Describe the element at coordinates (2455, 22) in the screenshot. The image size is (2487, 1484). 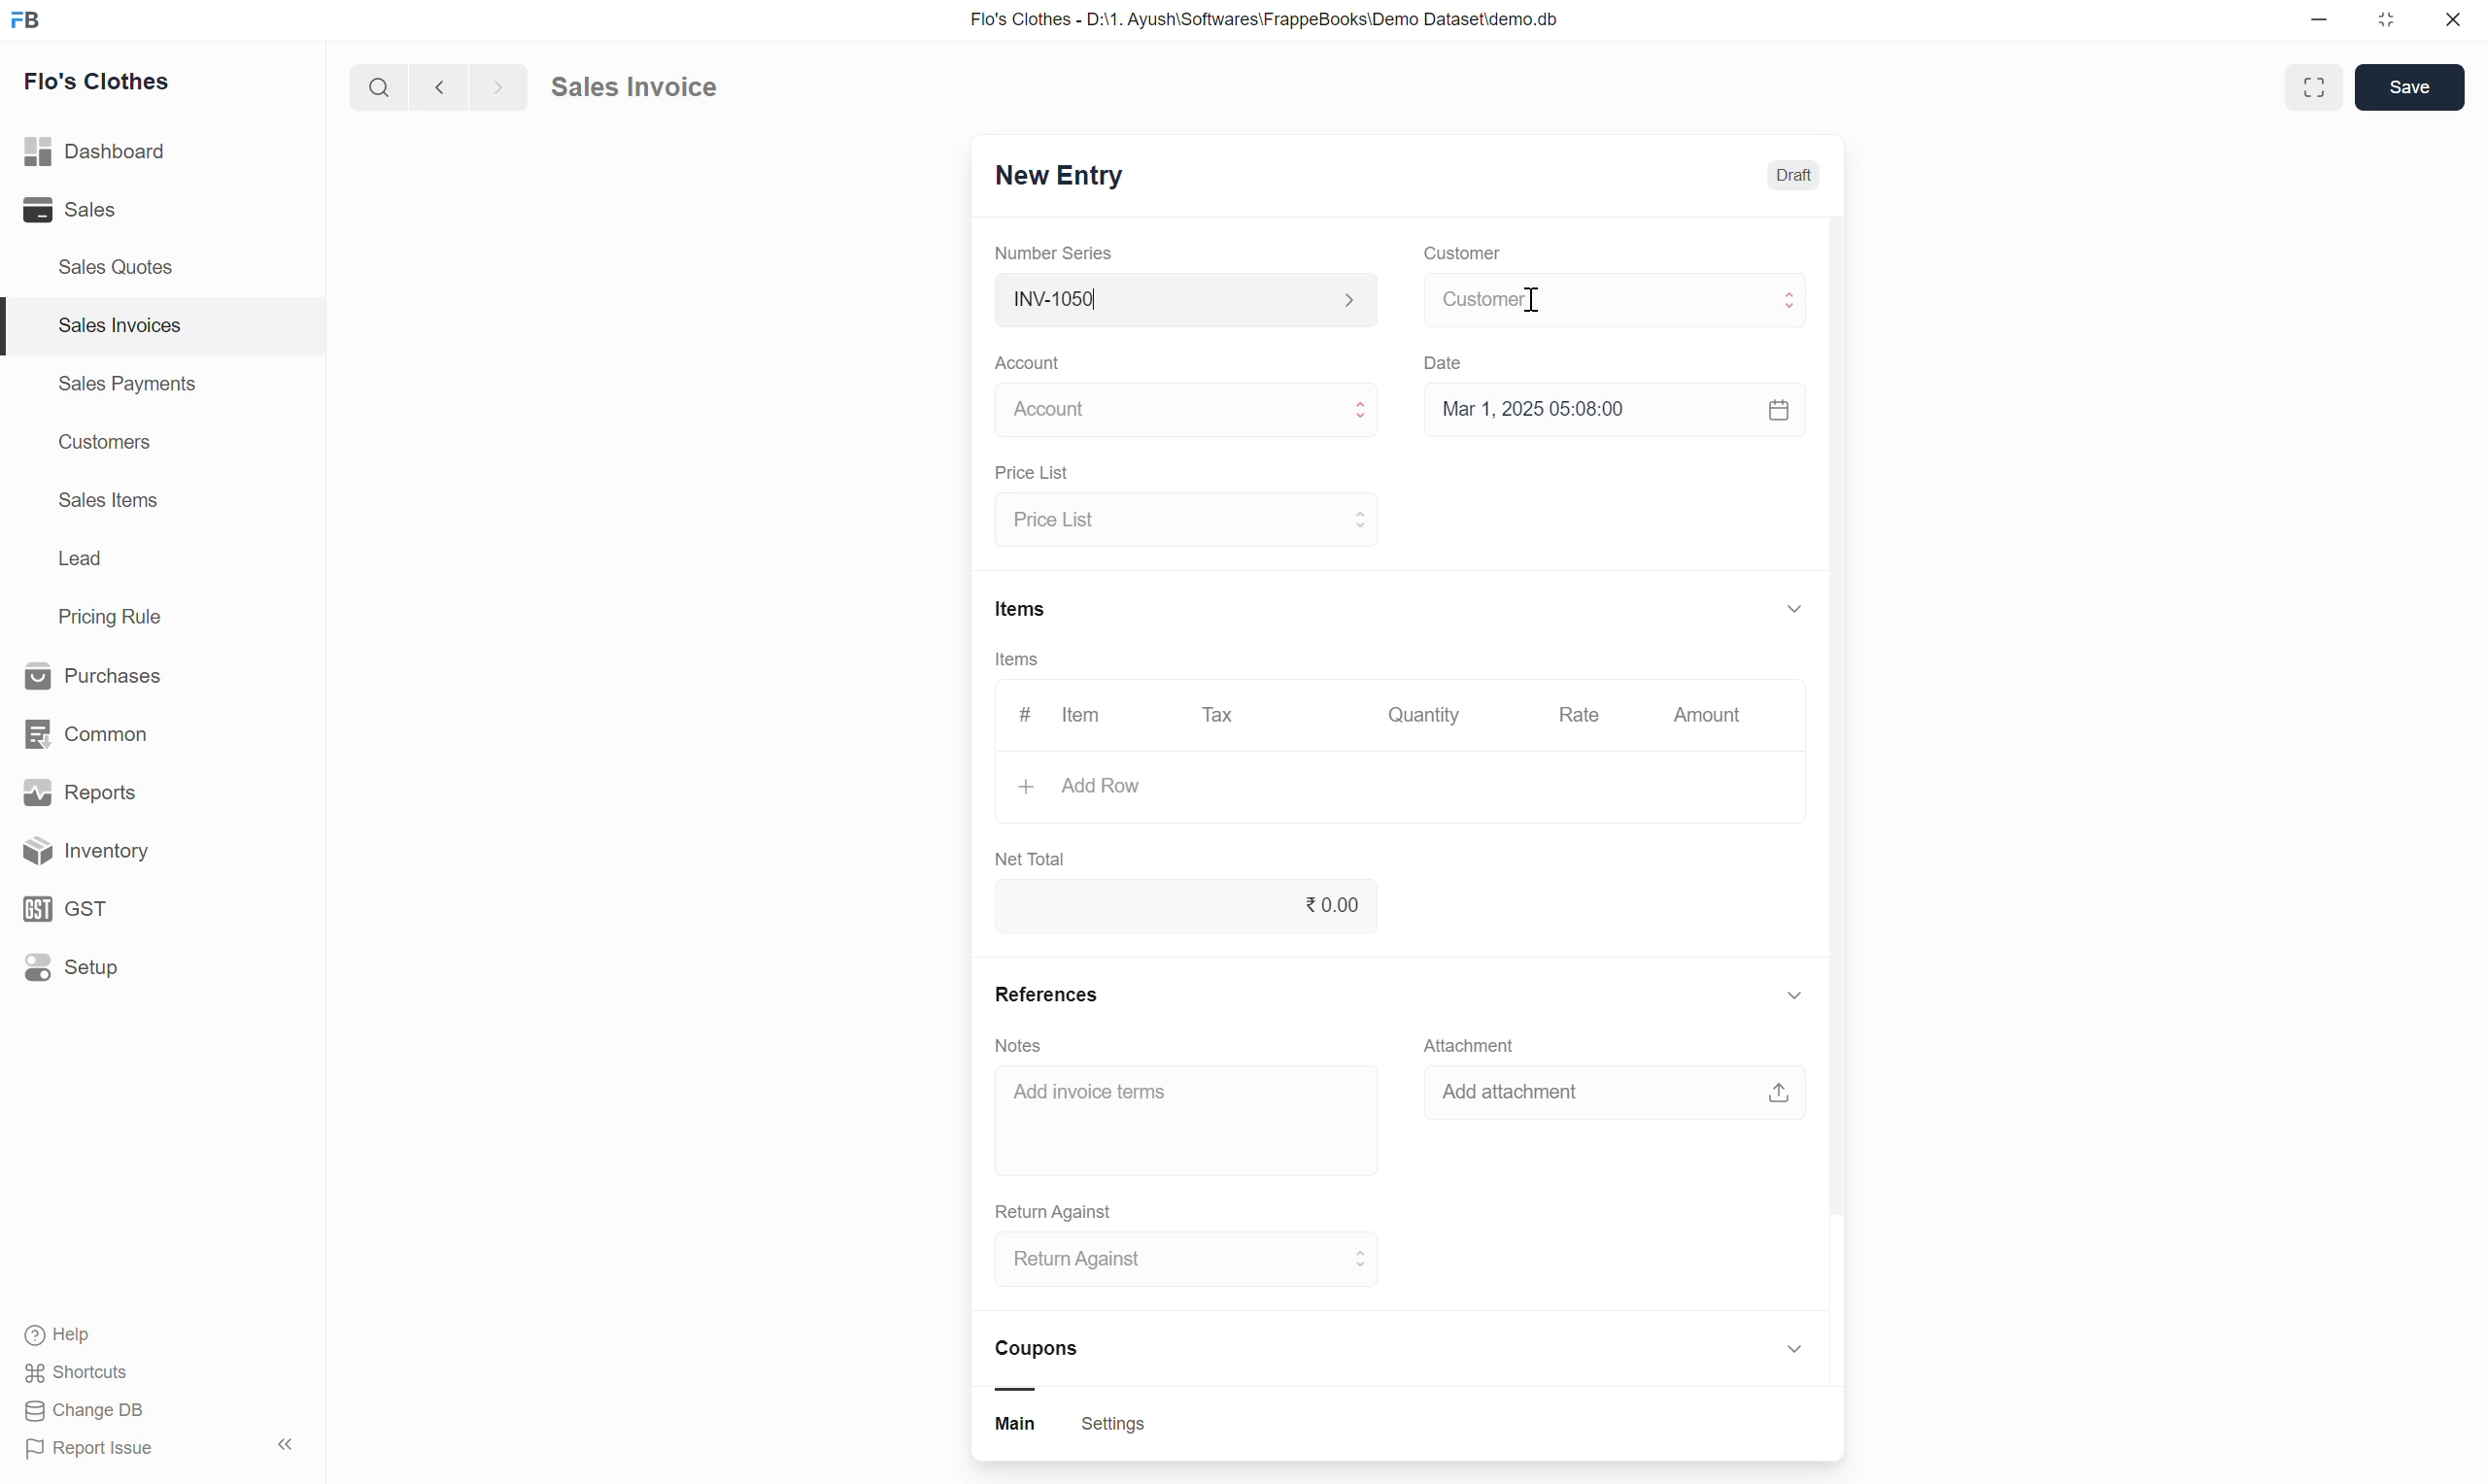
I see `close ` at that location.